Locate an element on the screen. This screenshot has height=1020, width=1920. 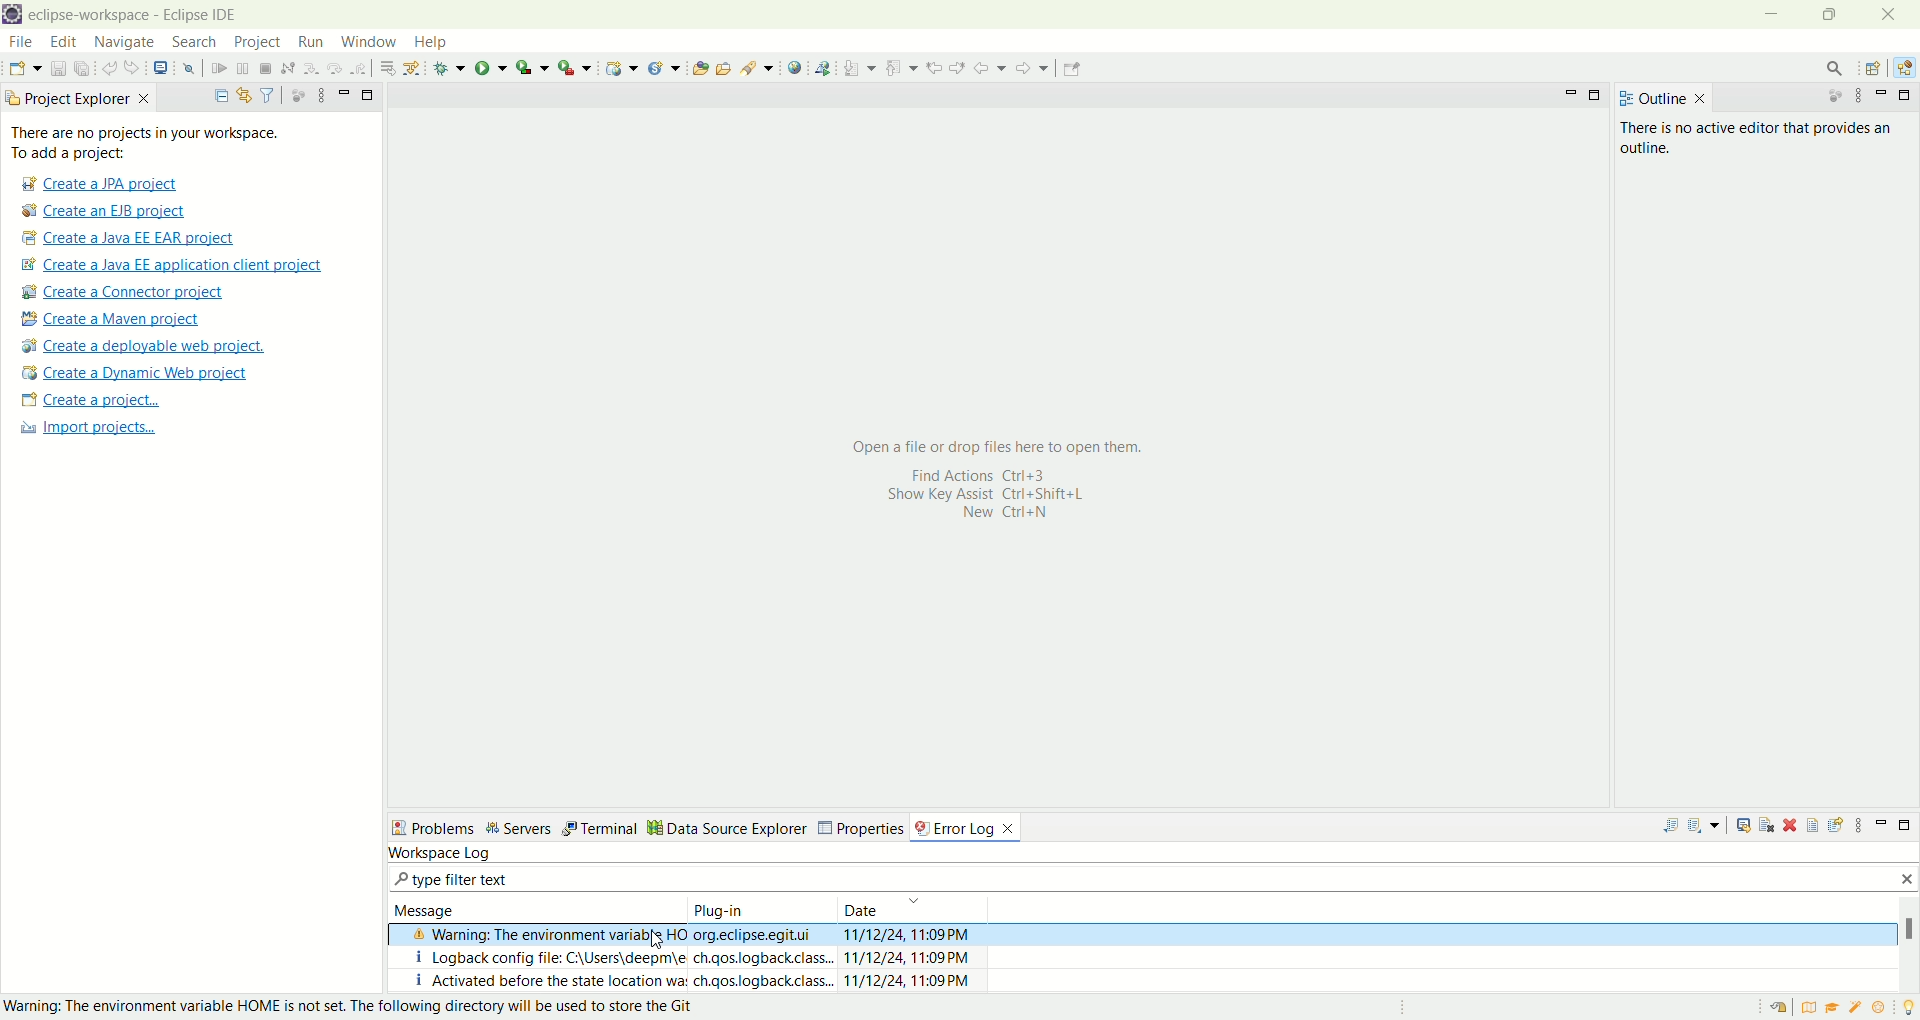
help is located at coordinates (427, 42).